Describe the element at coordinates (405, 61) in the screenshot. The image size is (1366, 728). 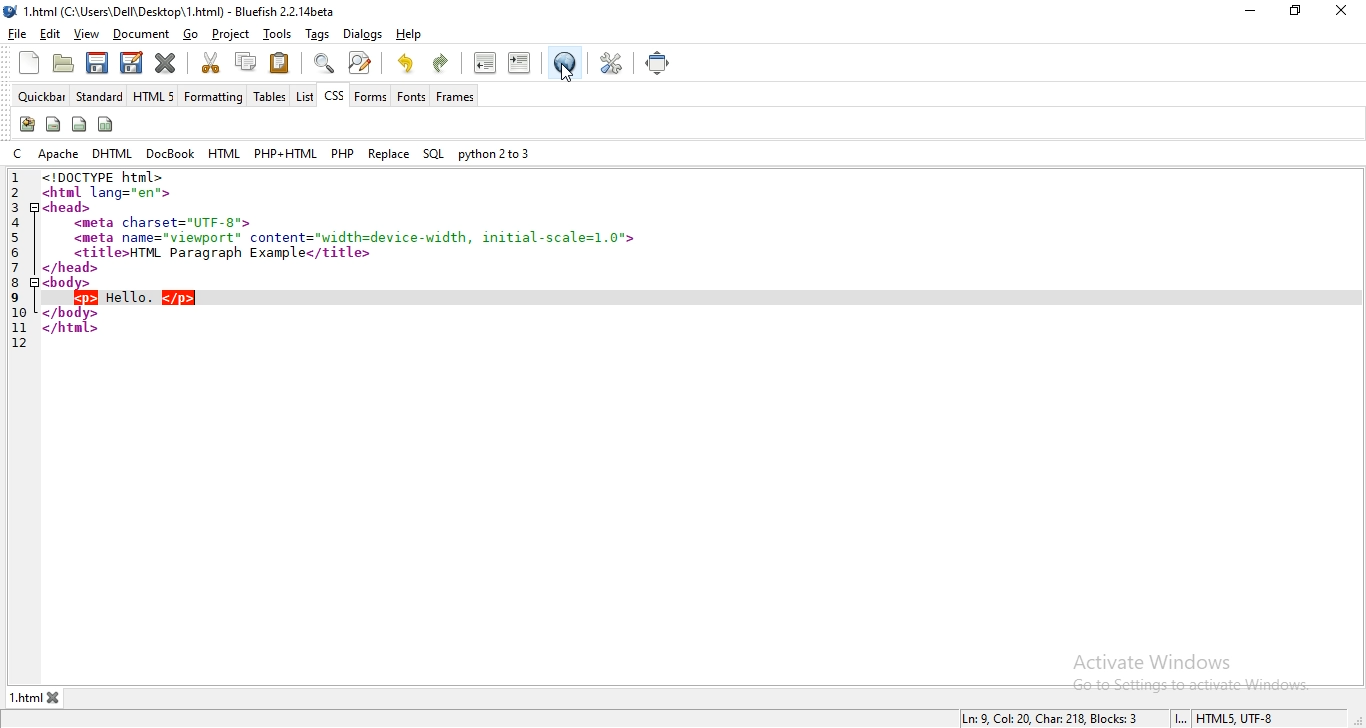
I see `undo` at that location.